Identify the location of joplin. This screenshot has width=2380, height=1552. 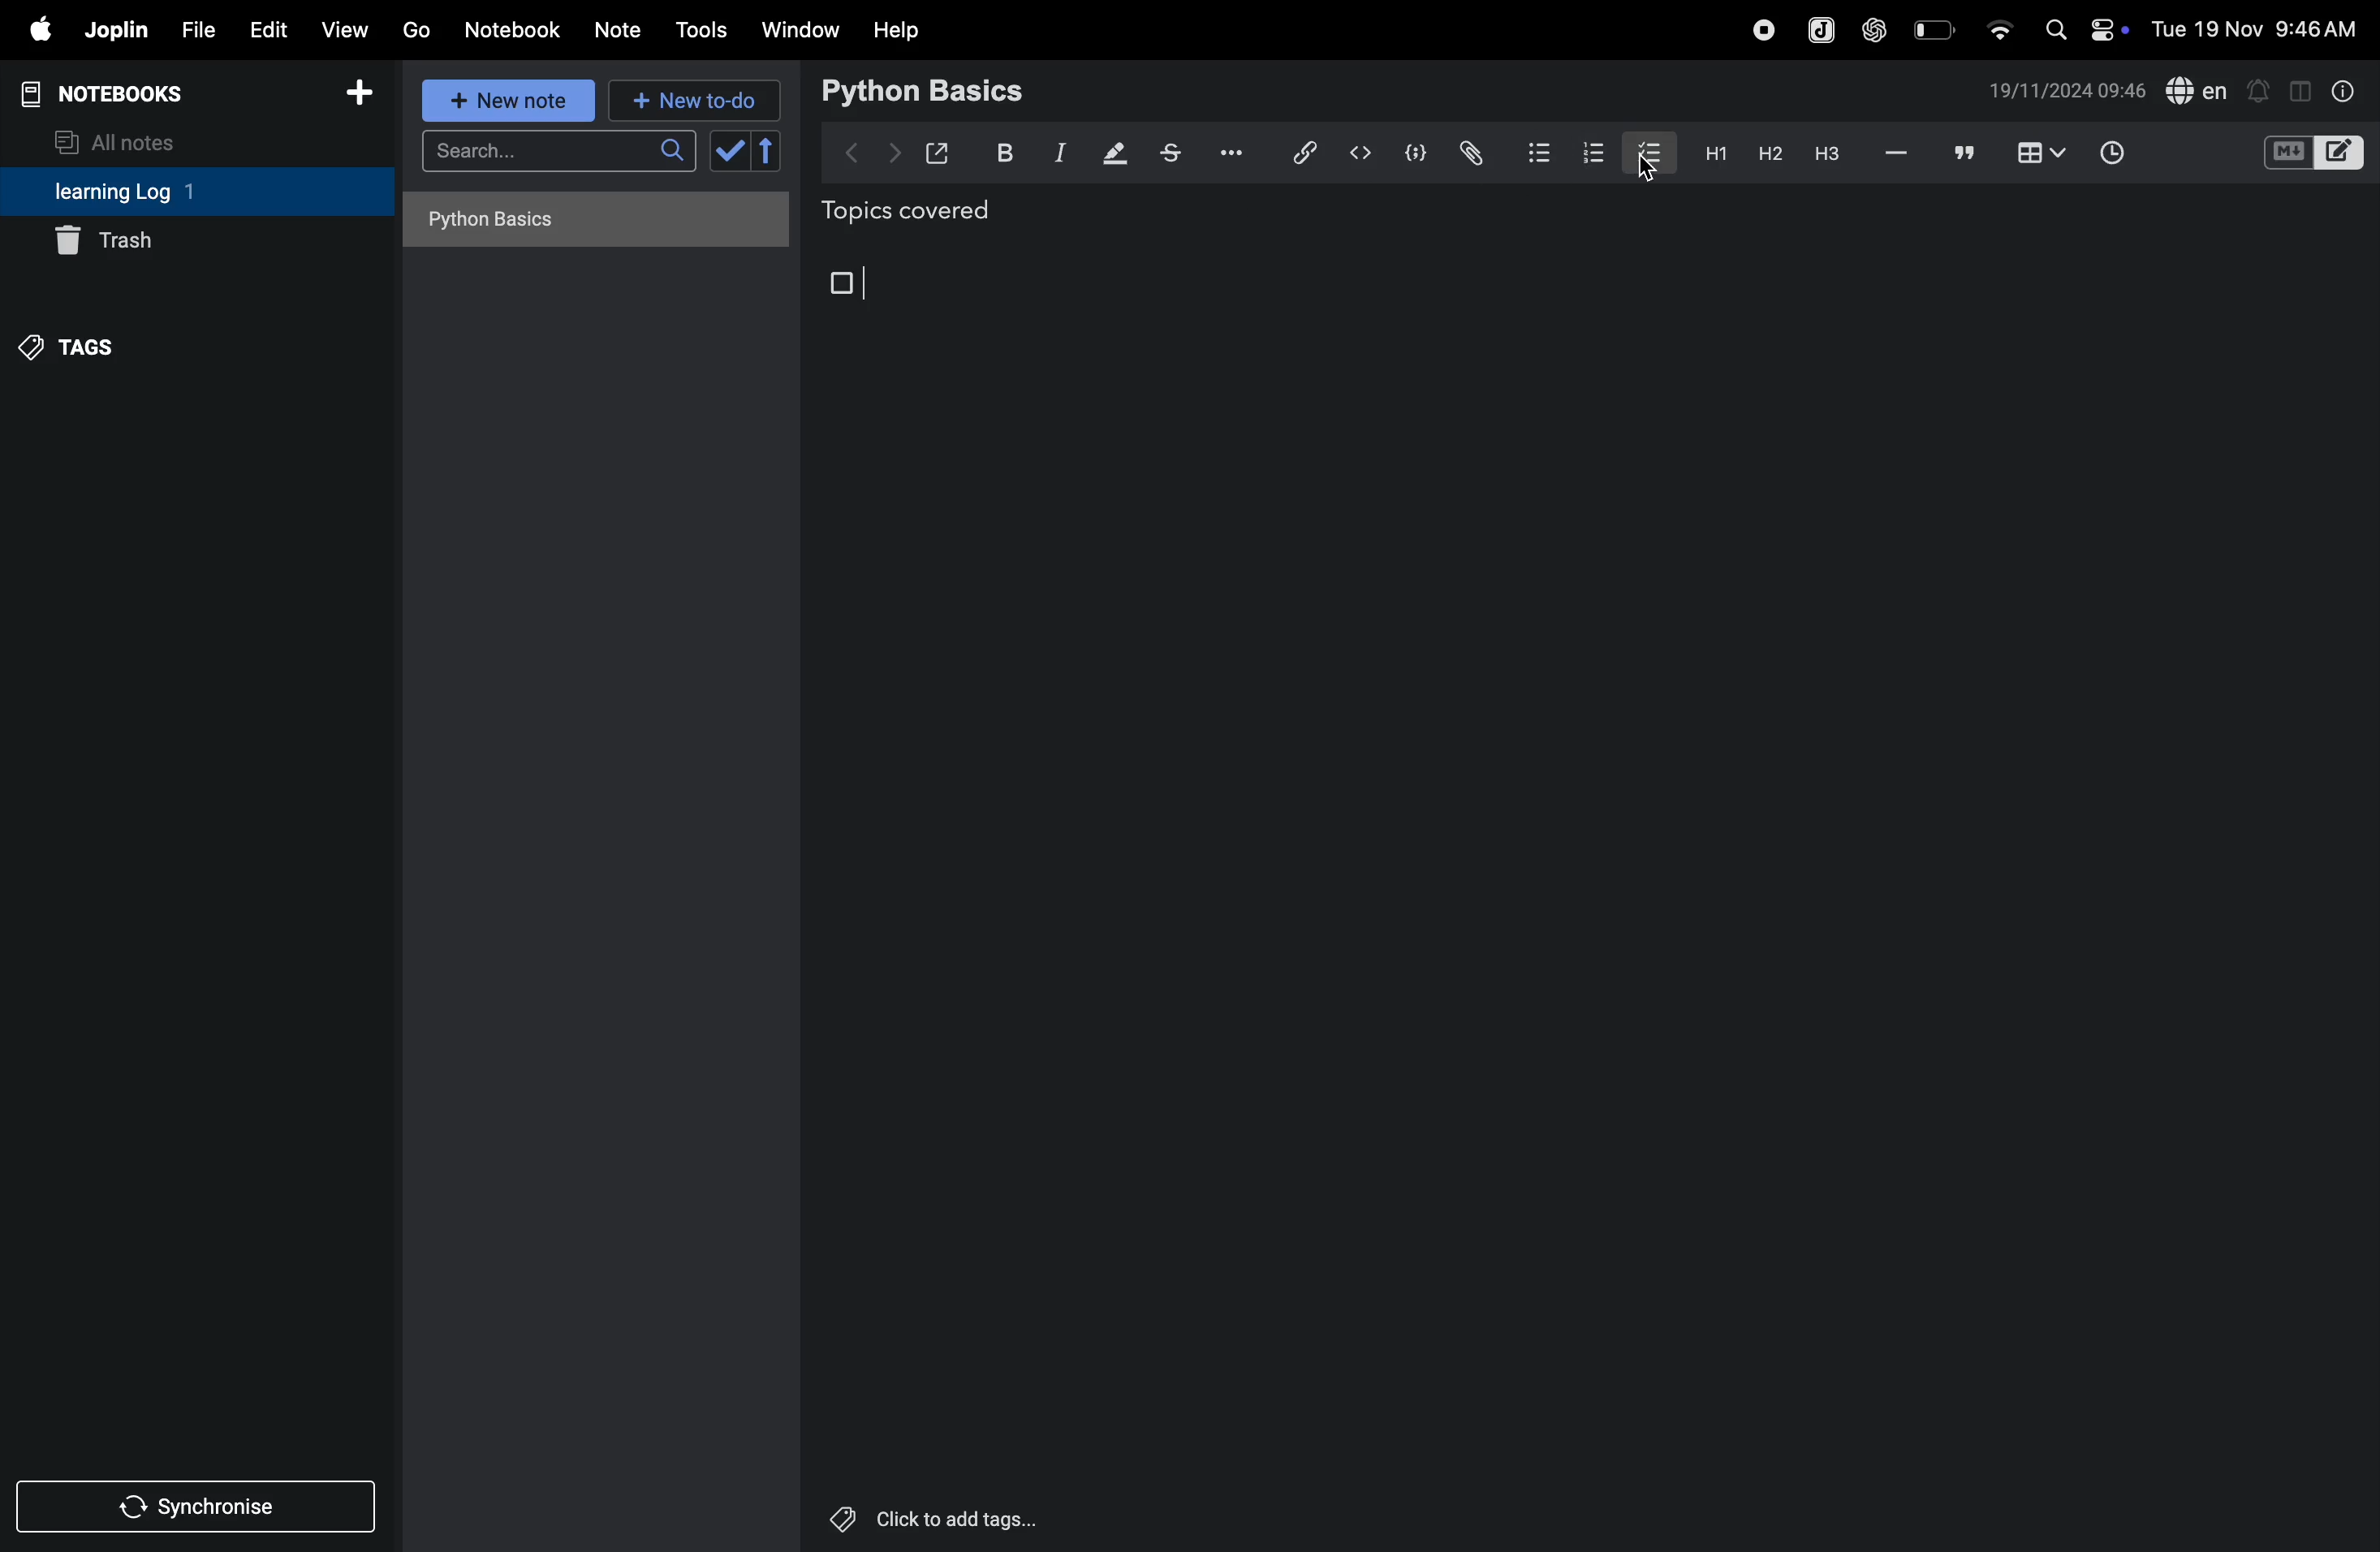
(114, 30).